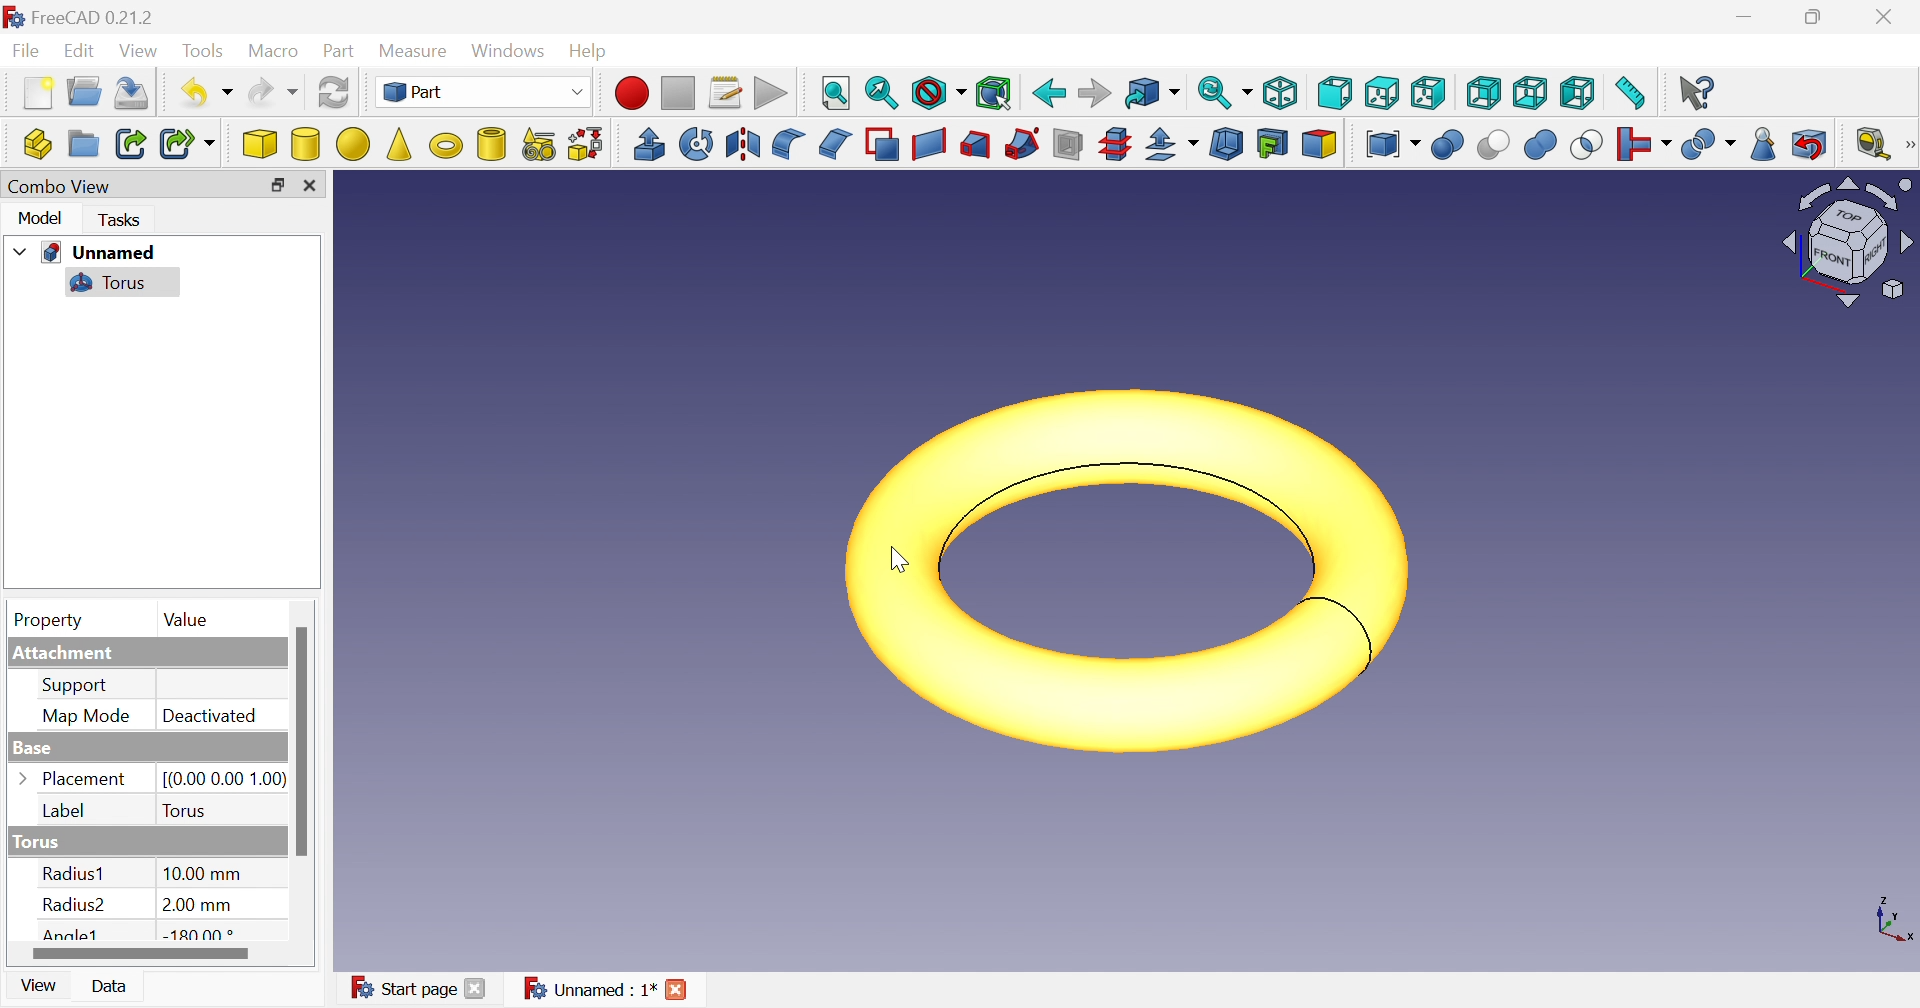 This screenshot has height=1008, width=1920. I want to click on 10.00 mm, so click(201, 874).